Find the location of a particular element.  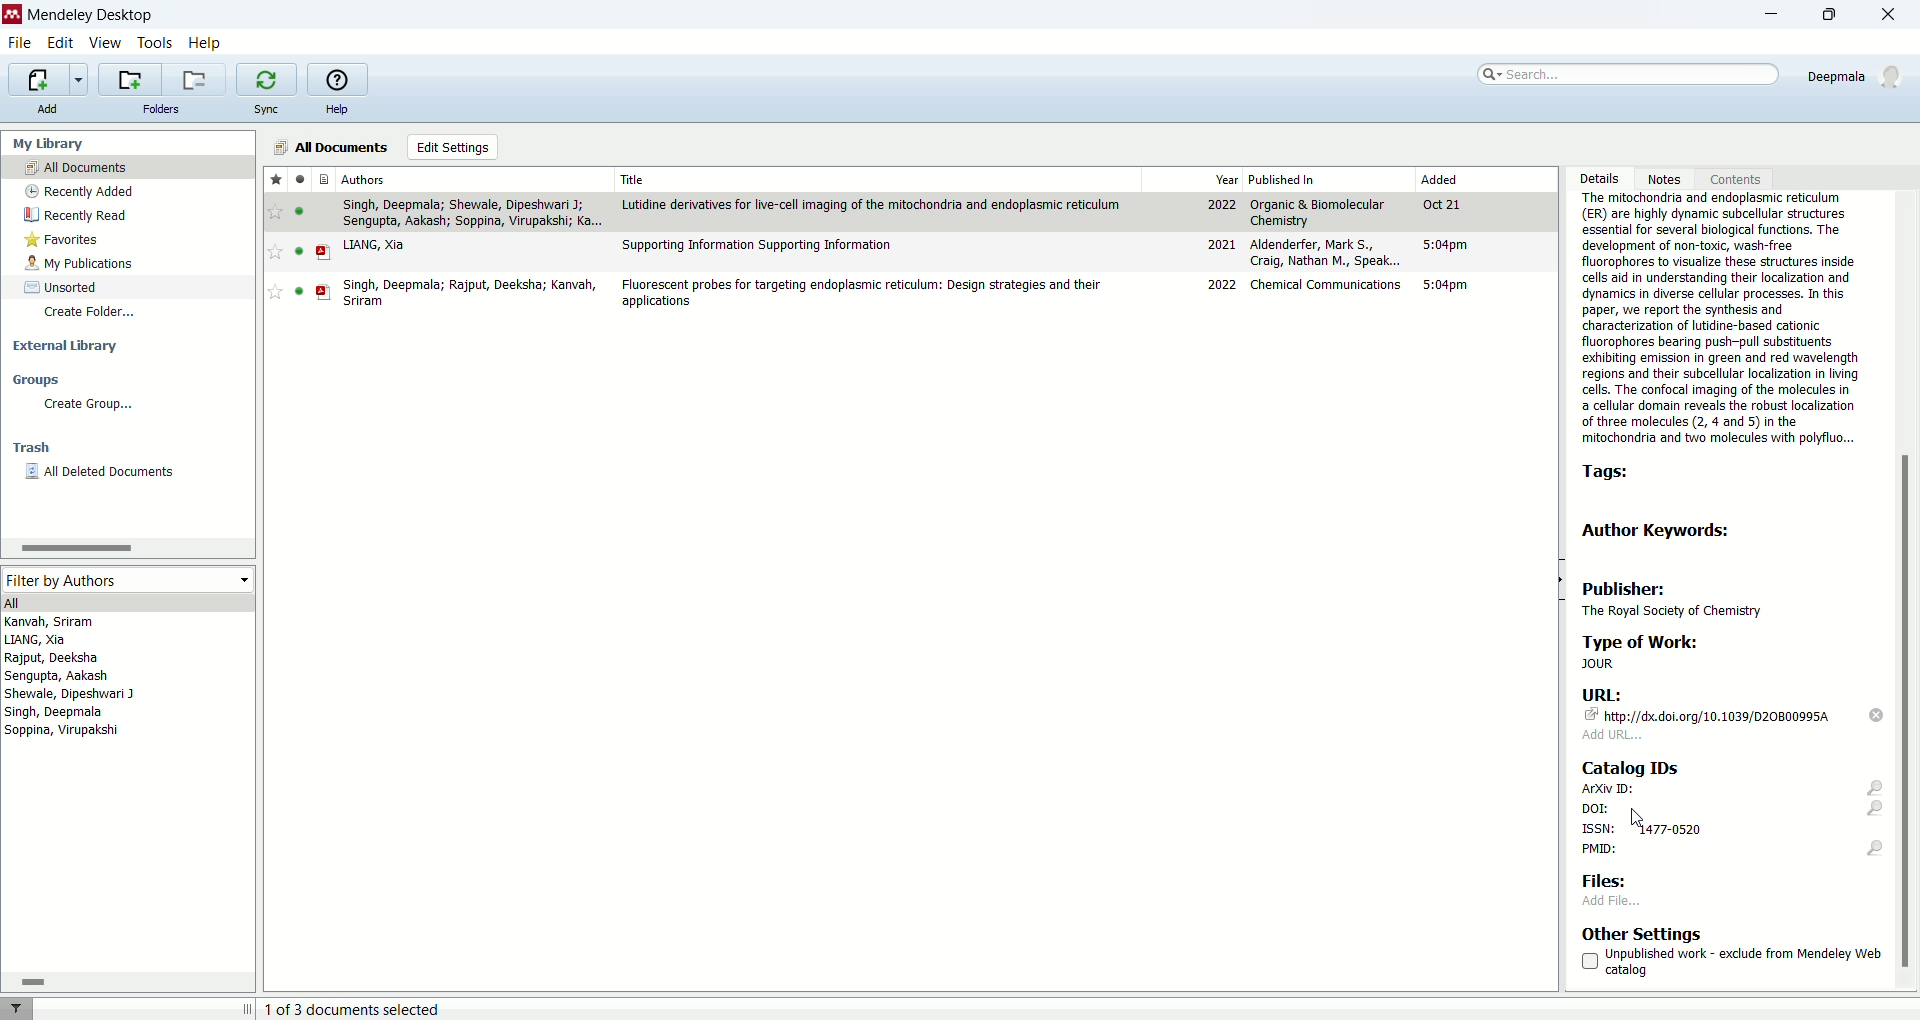

external library is located at coordinates (66, 346).